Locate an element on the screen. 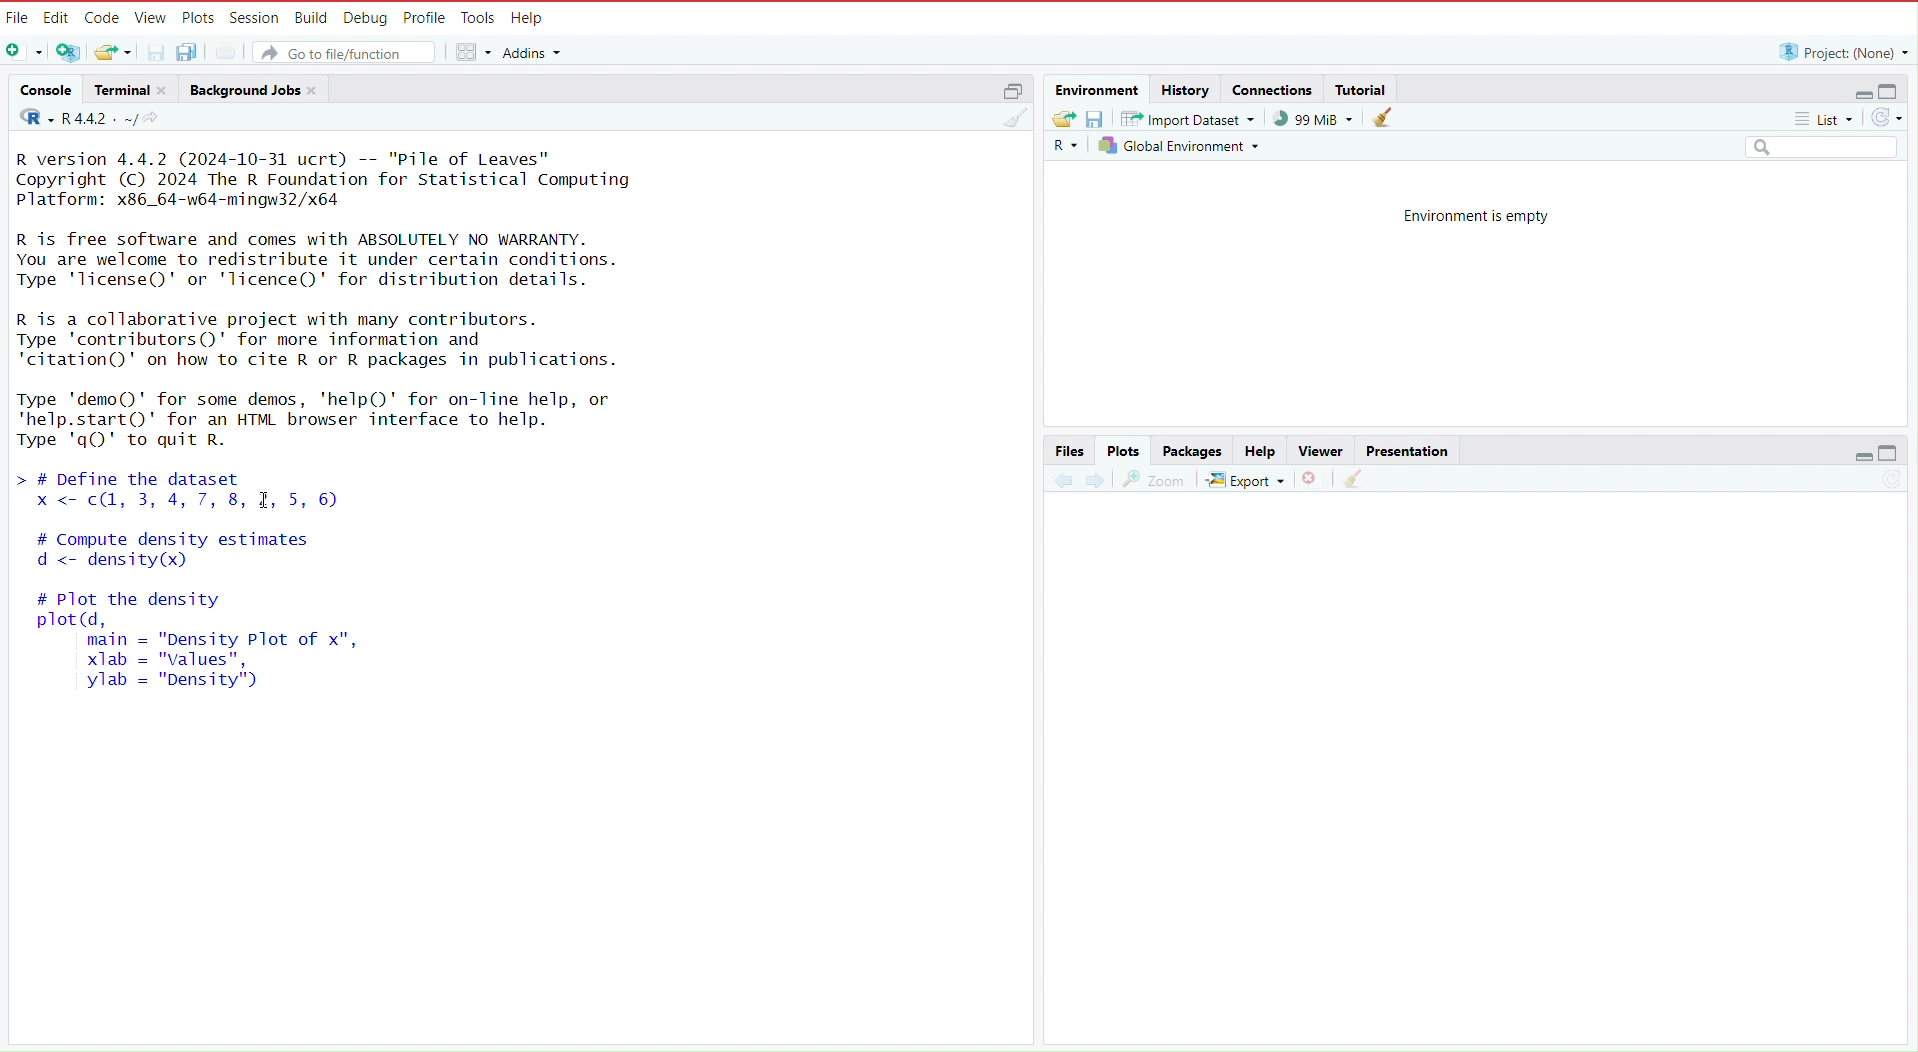 The height and width of the screenshot is (1052, 1918). build is located at coordinates (310, 16).